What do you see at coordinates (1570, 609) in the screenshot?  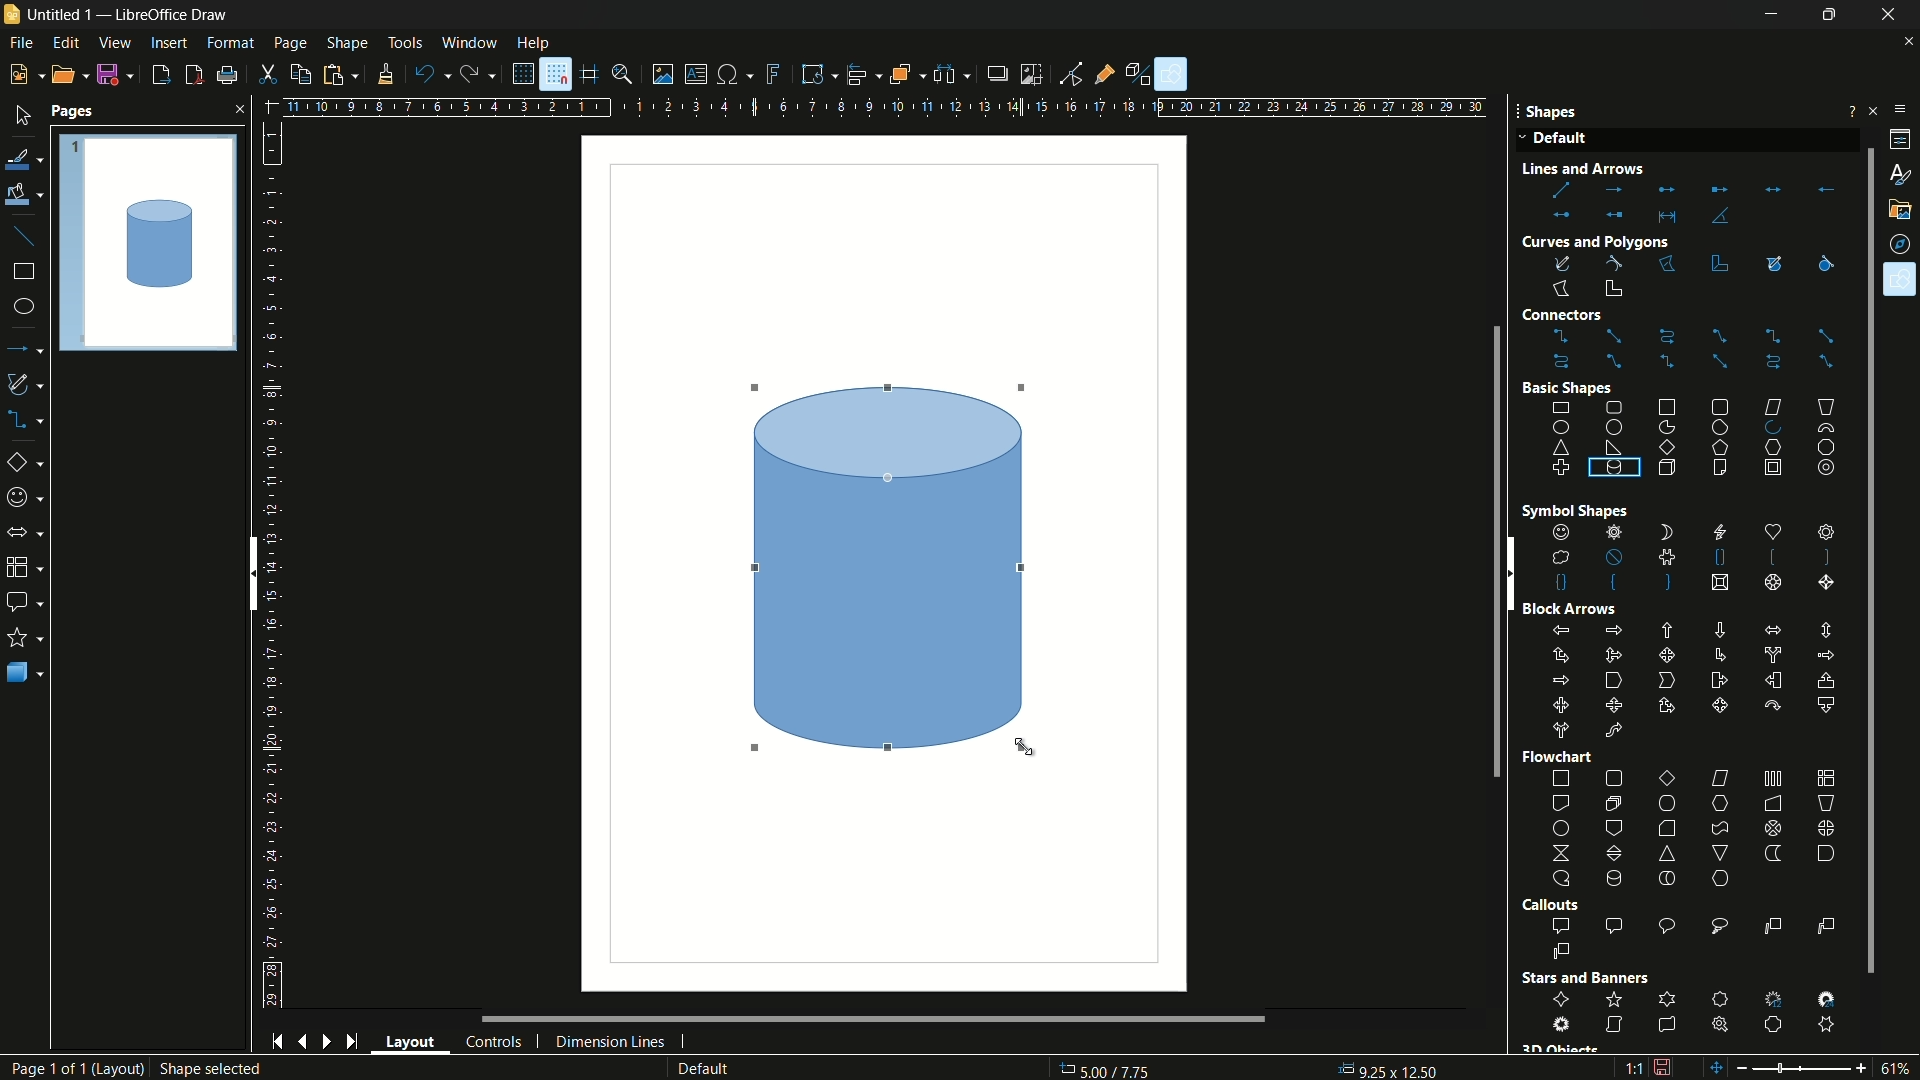 I see `Block Arrows` at bounding box center [1570, 609].